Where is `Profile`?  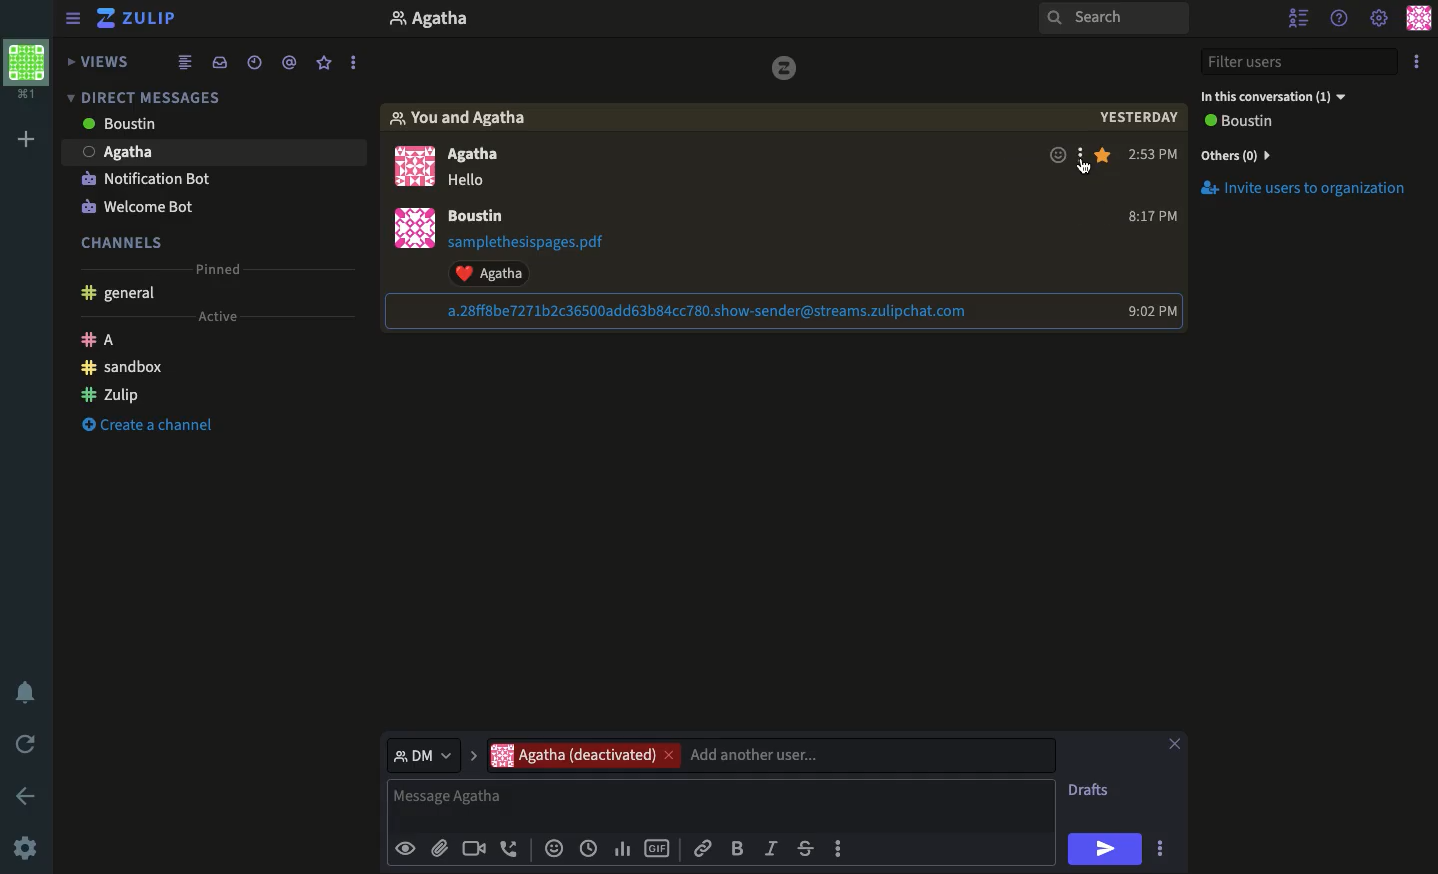 Profile is located at coordinates (27, 73).